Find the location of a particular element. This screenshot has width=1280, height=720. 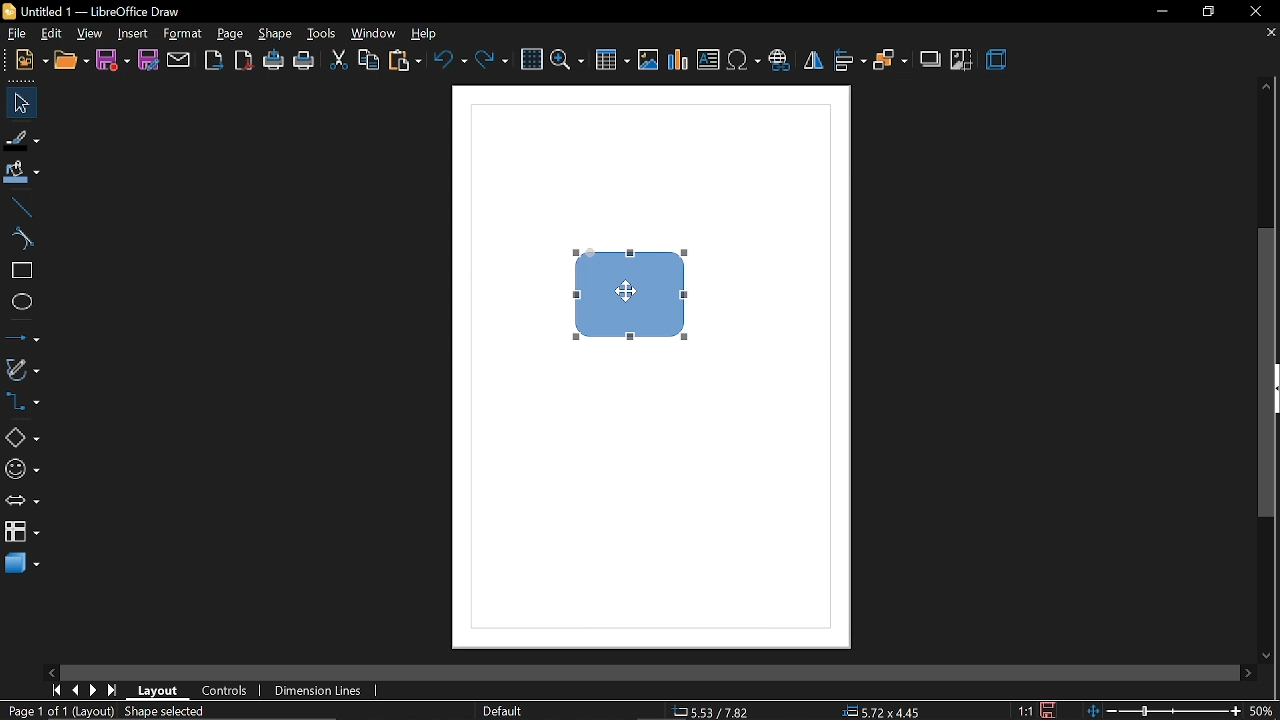

edit is located at coordinates (52, 34).